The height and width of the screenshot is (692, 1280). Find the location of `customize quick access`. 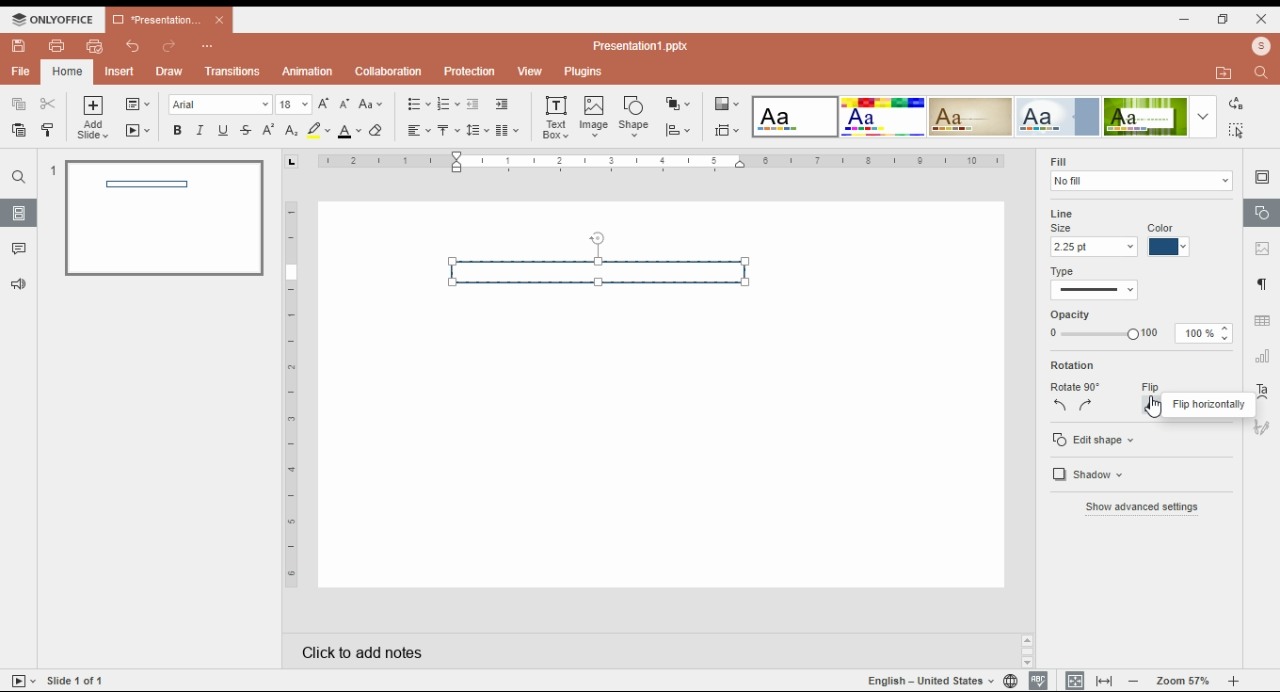

customize quick access is located at coordinates (209, 47).